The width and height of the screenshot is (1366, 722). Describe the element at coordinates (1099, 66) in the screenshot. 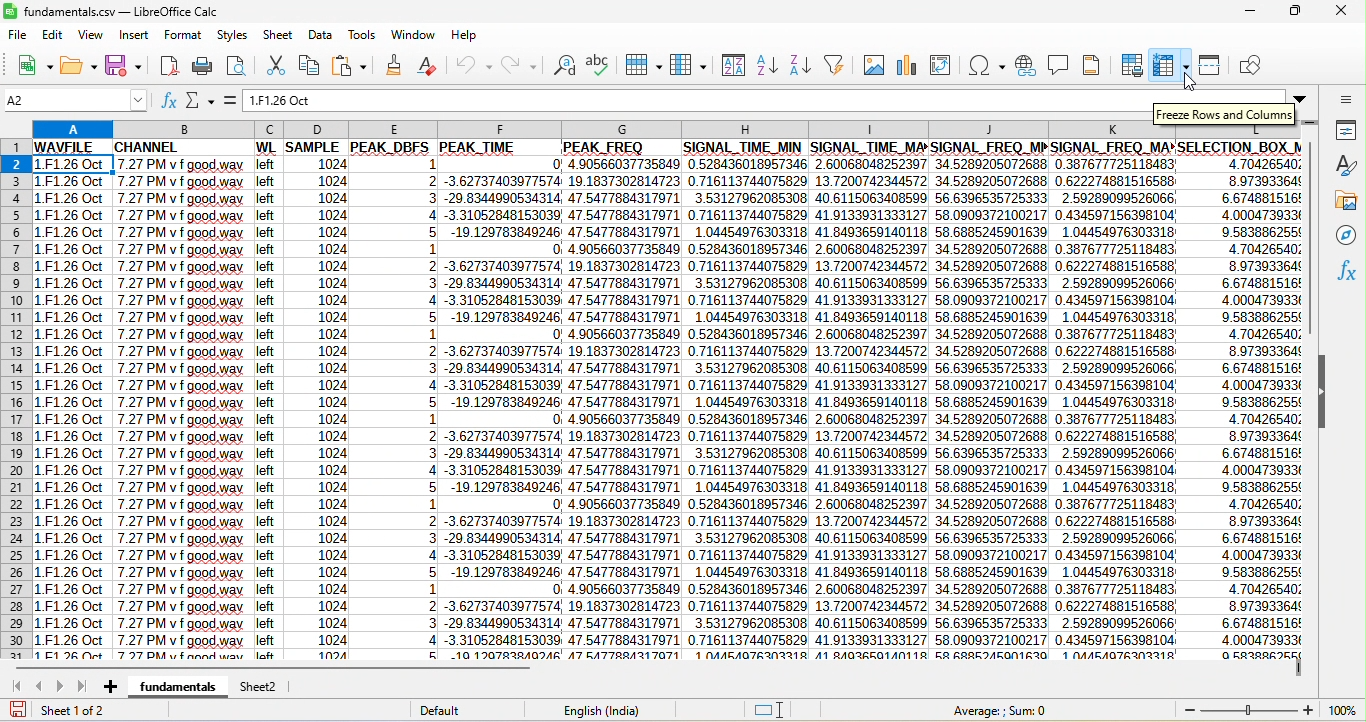

I see `header and footers` at that location.